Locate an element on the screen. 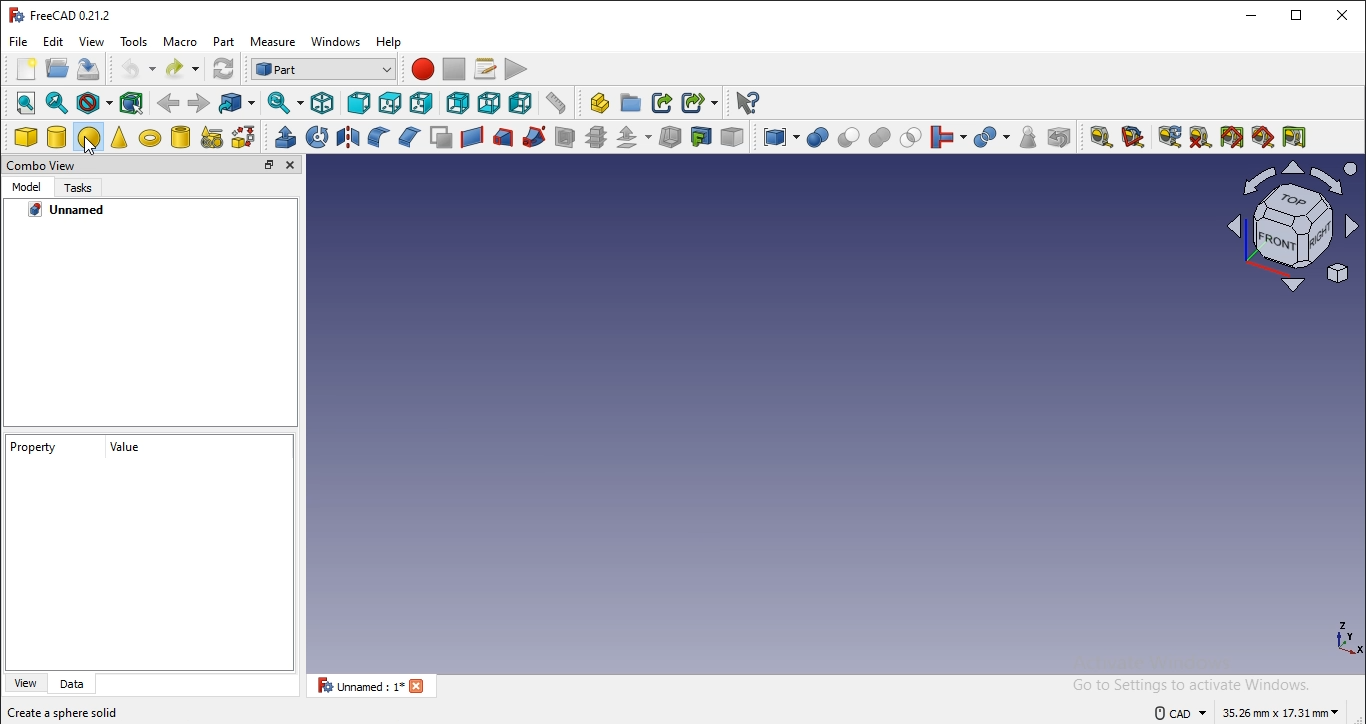  mirroring is located at coordinates (346, 135).